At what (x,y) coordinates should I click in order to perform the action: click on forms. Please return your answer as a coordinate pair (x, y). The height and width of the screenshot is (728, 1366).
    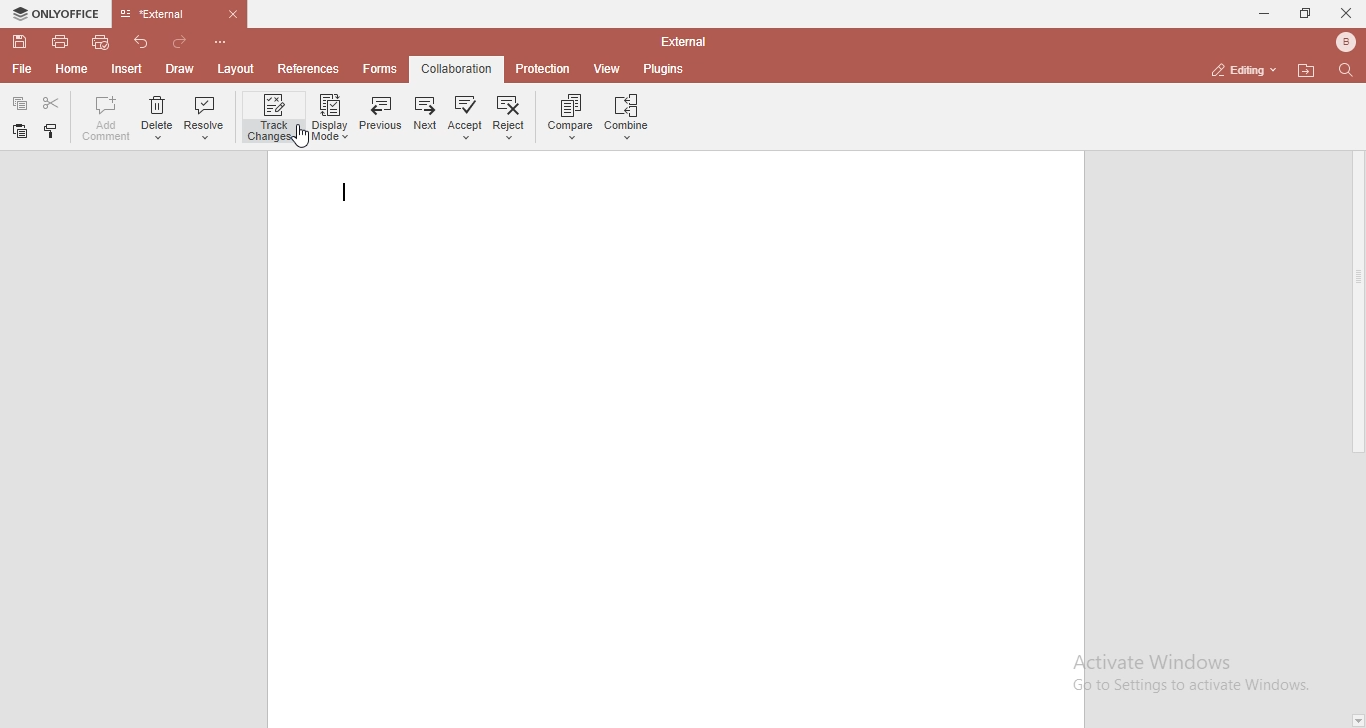
    Looking at the image, I should click on (383, 69).